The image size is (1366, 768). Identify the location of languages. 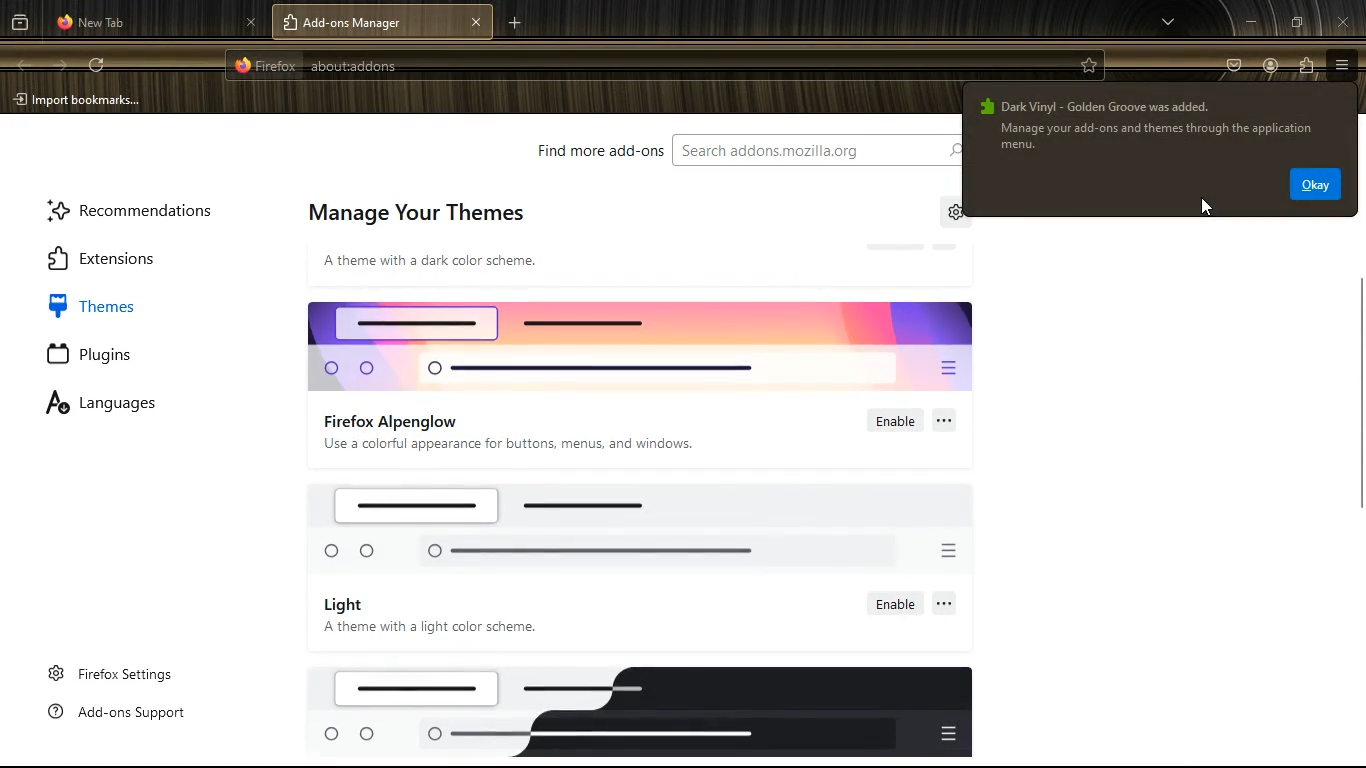
(119, 405).